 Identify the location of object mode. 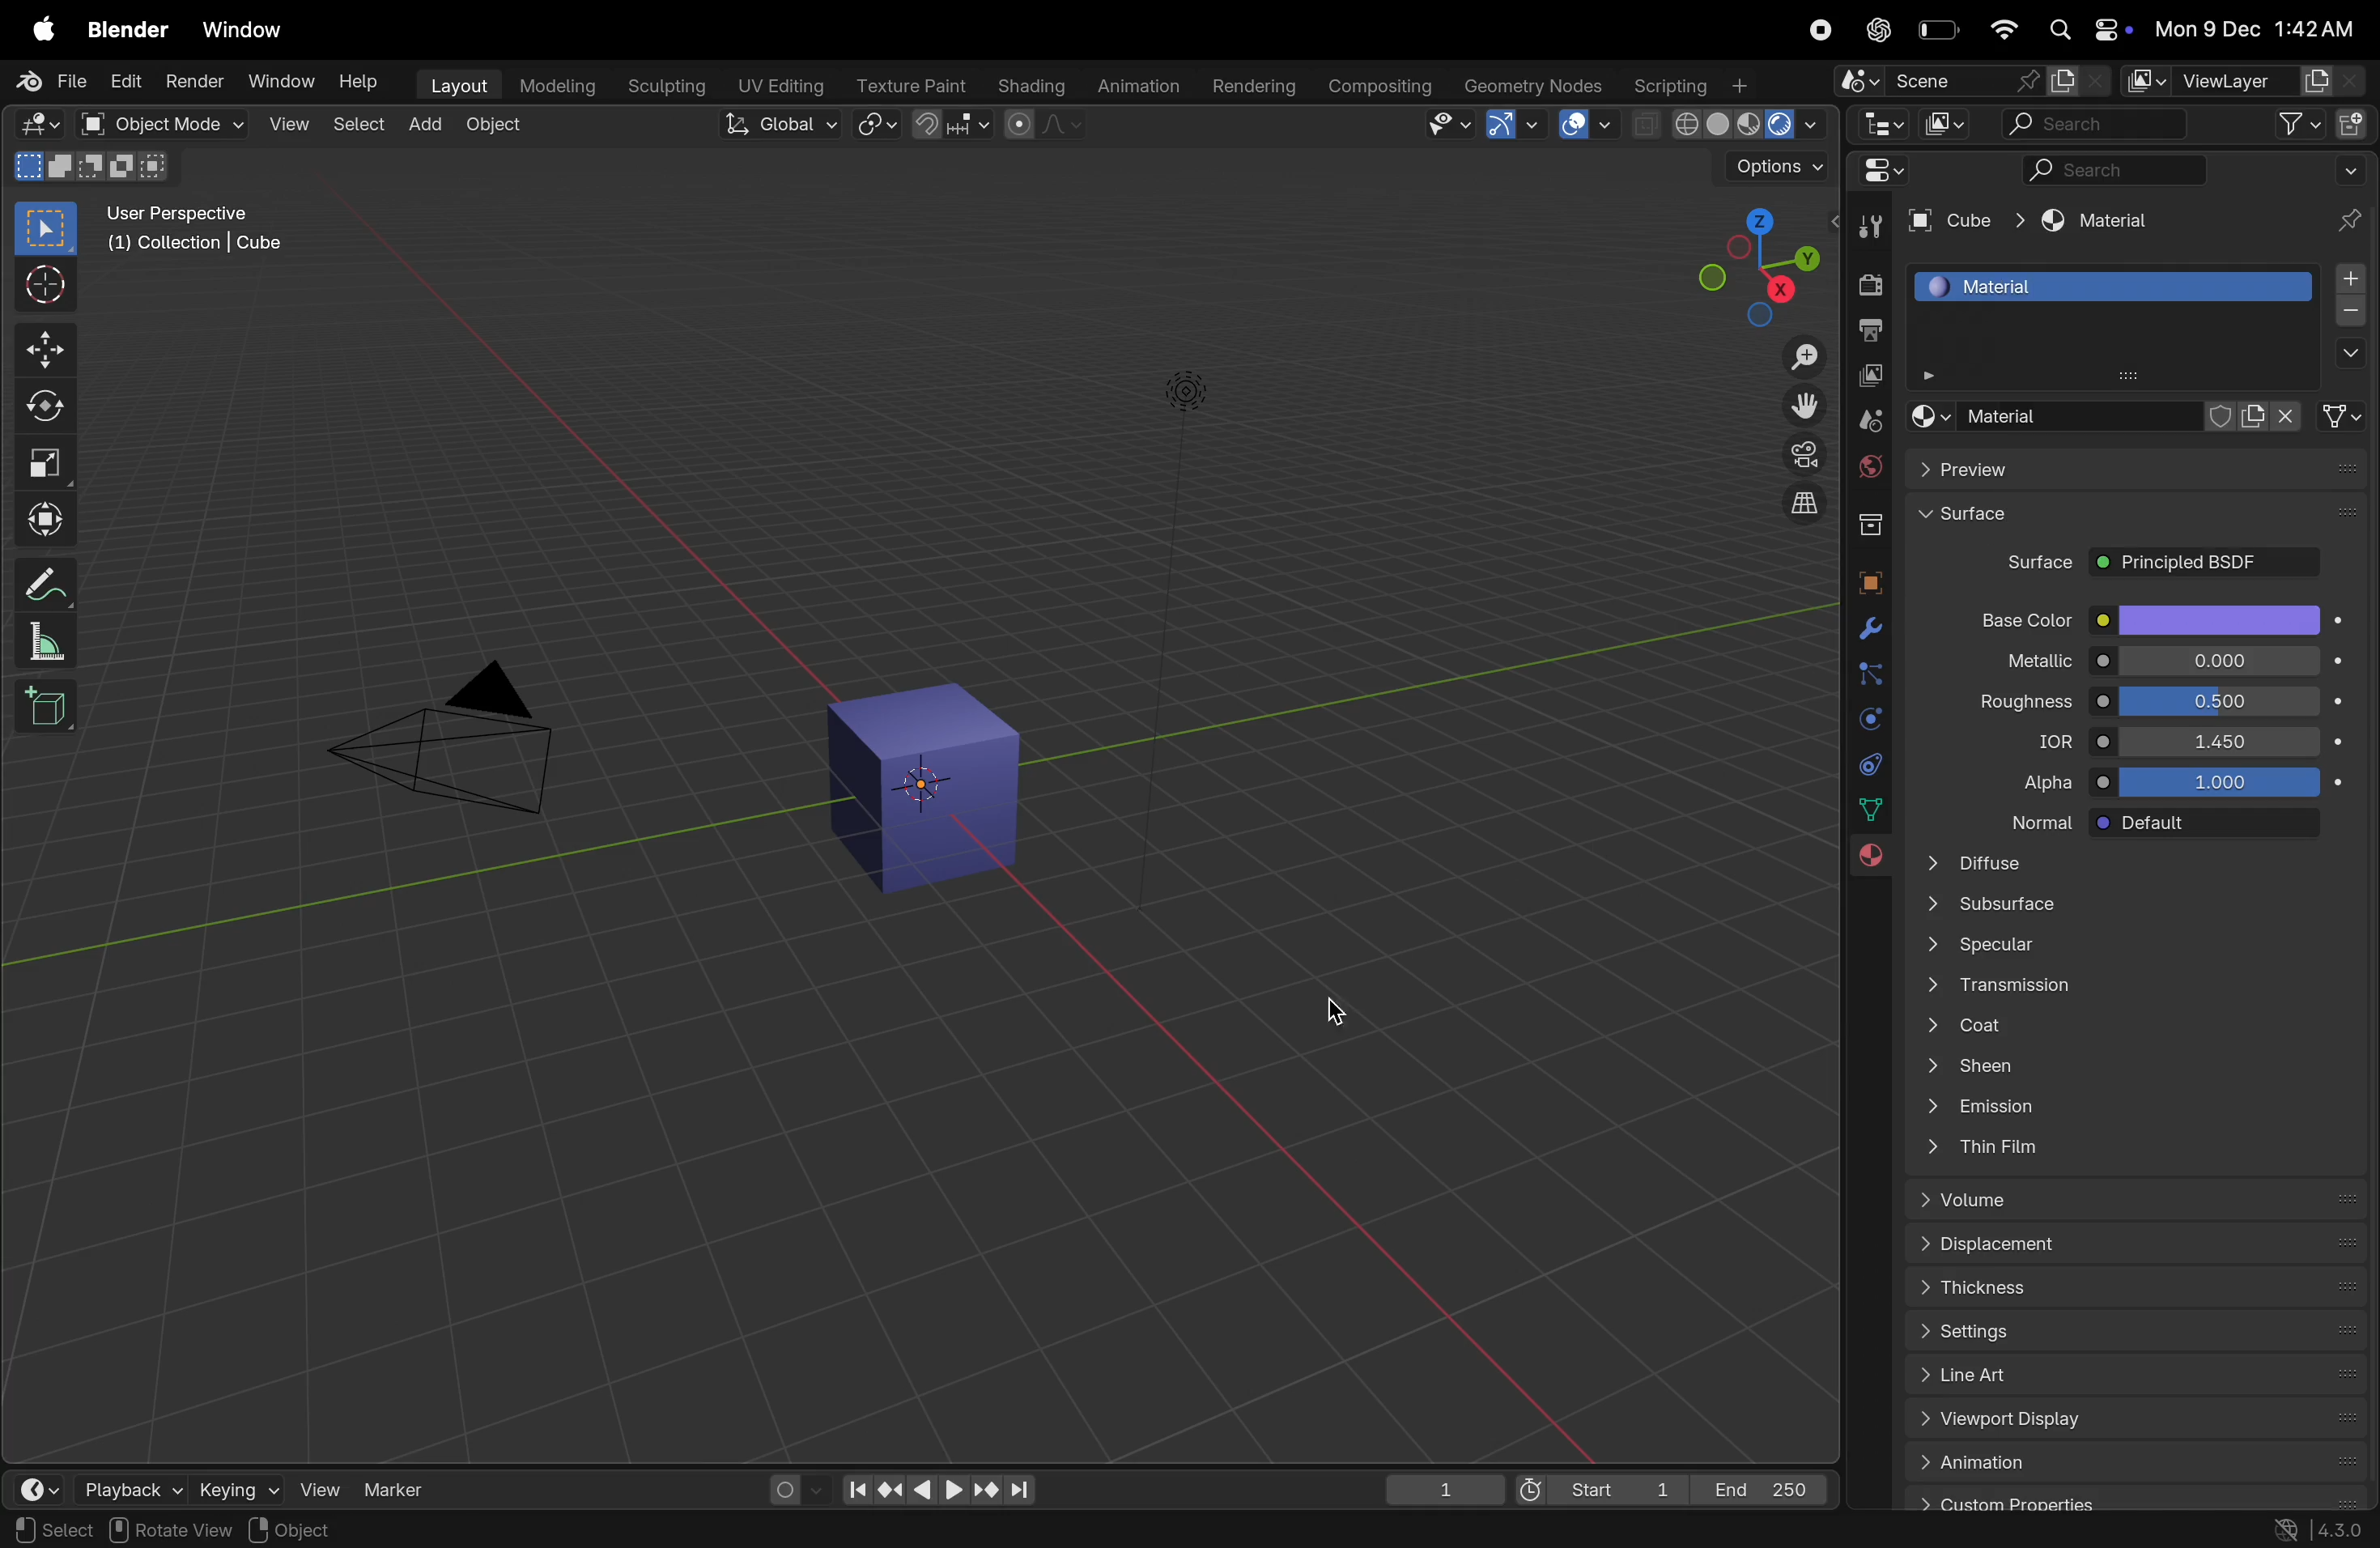
(158, 124).